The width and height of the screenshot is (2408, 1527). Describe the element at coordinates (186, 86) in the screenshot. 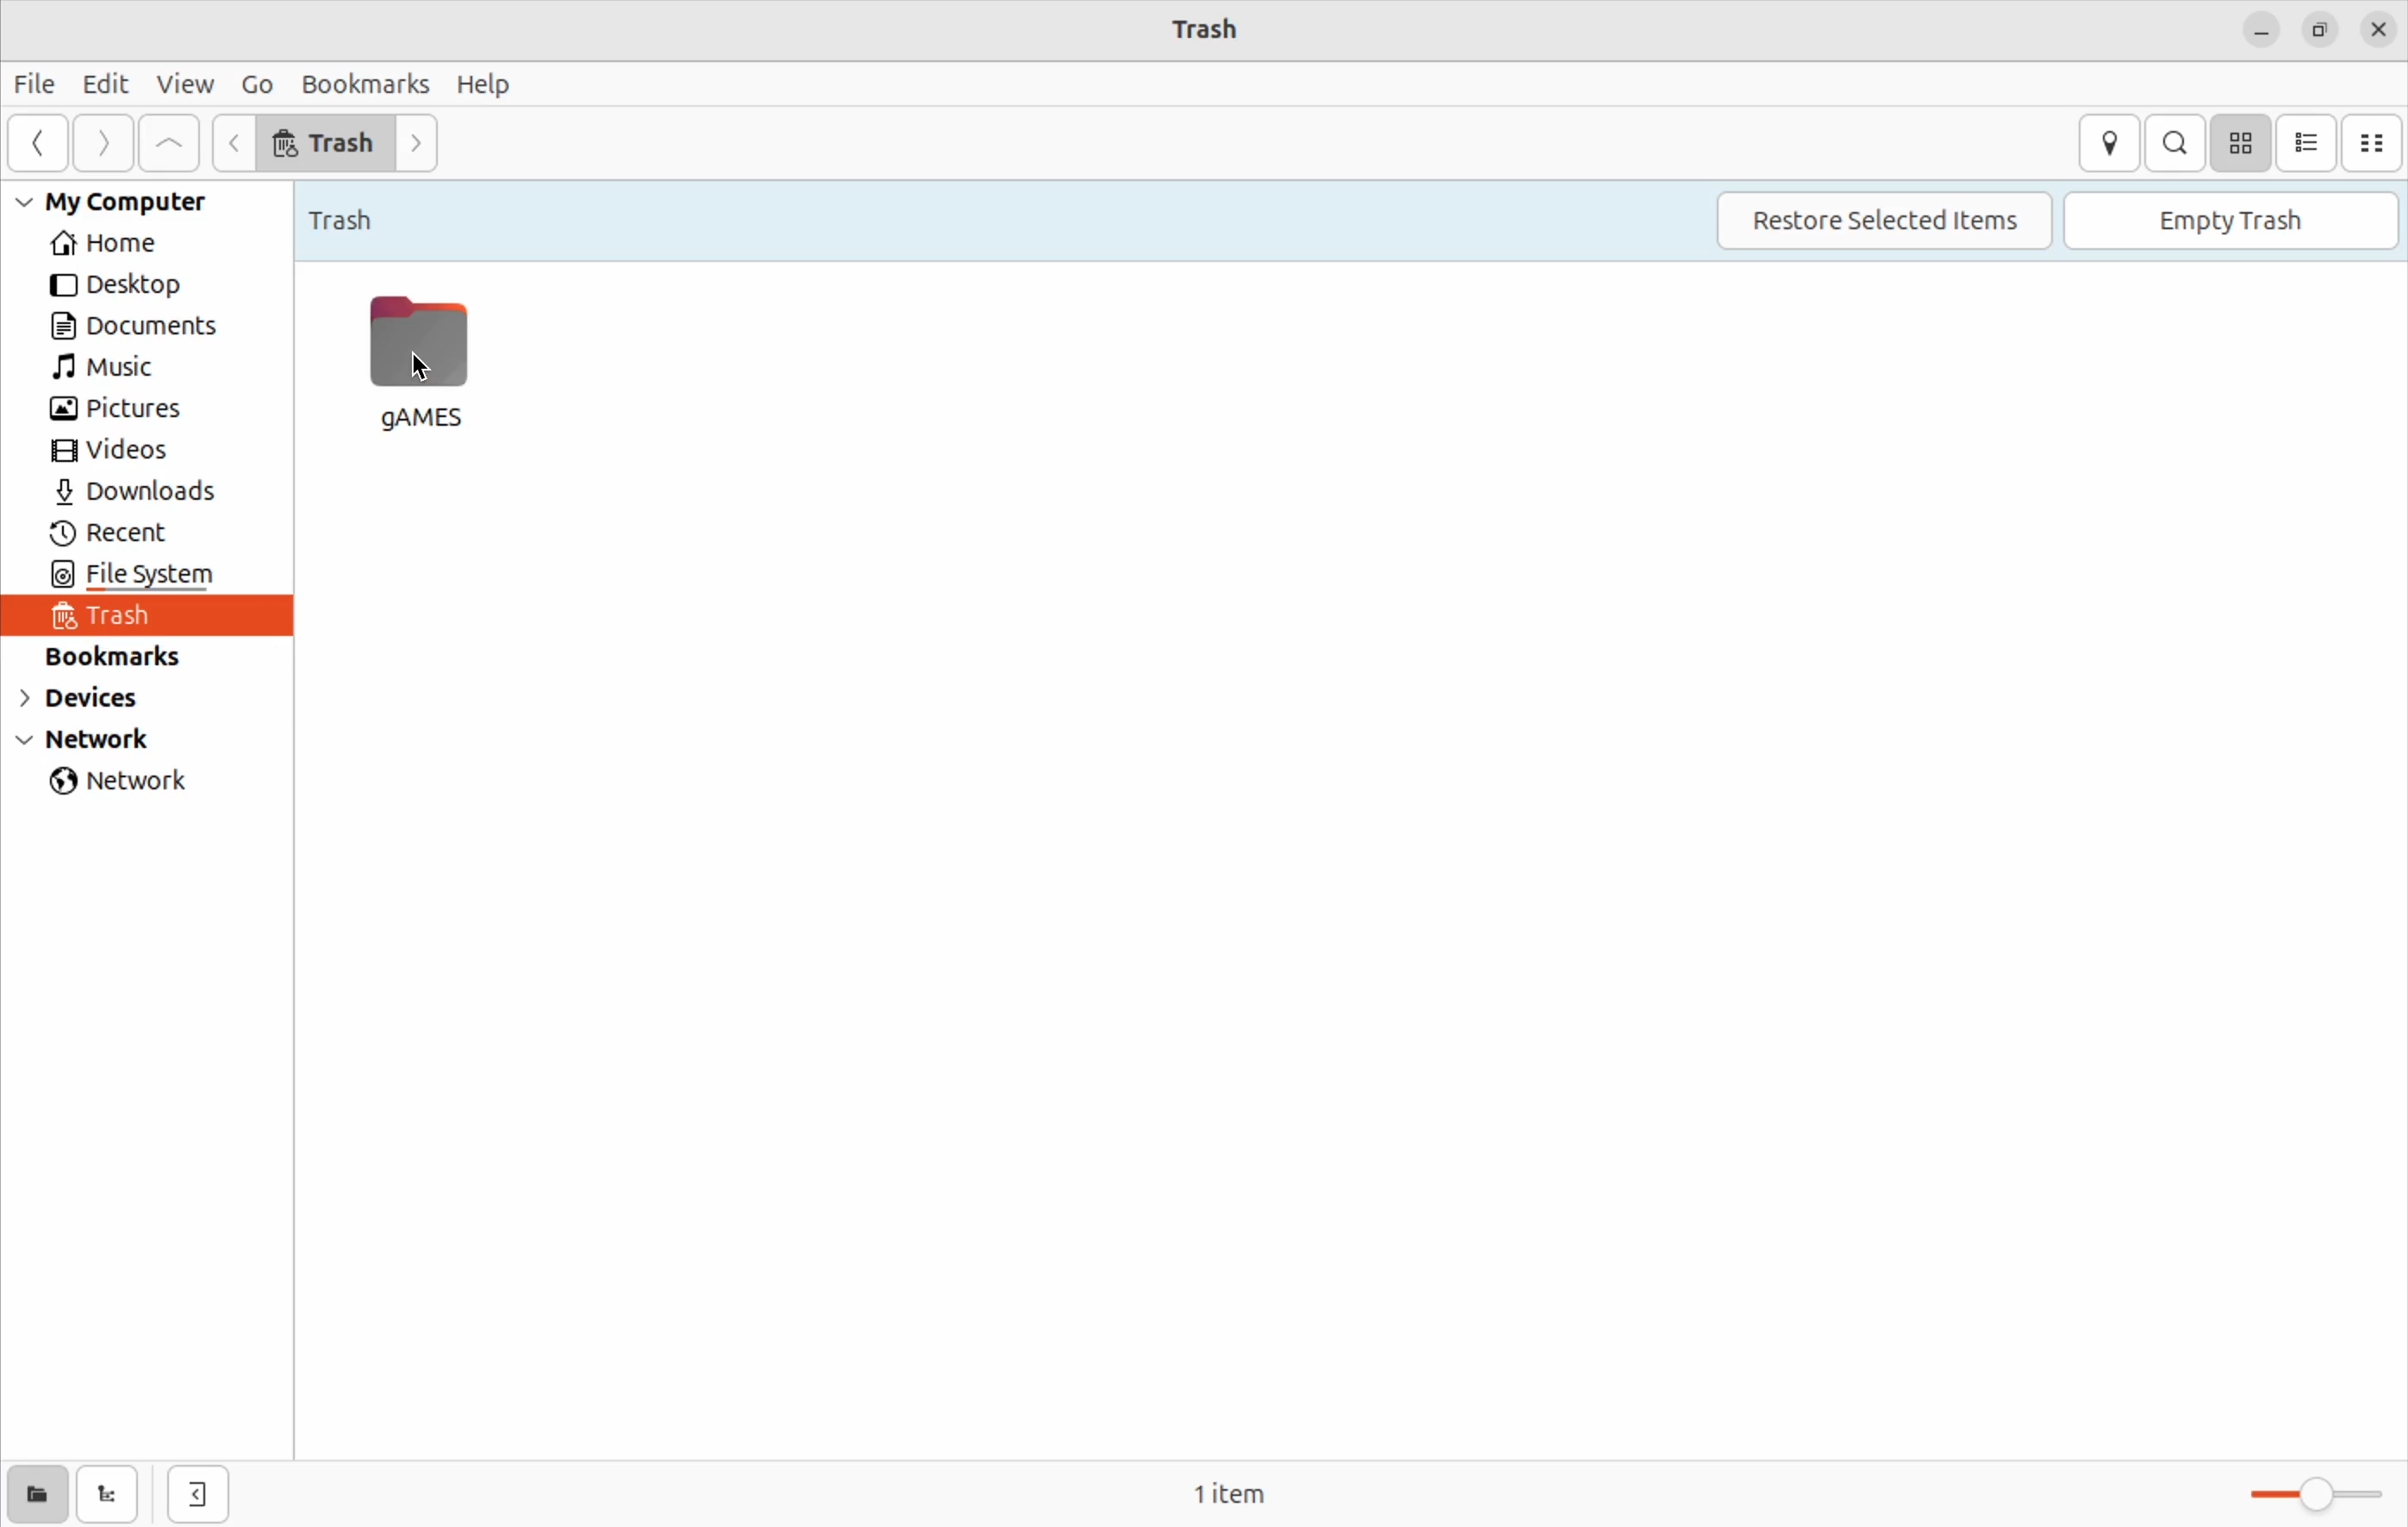

I see `view` at that location.